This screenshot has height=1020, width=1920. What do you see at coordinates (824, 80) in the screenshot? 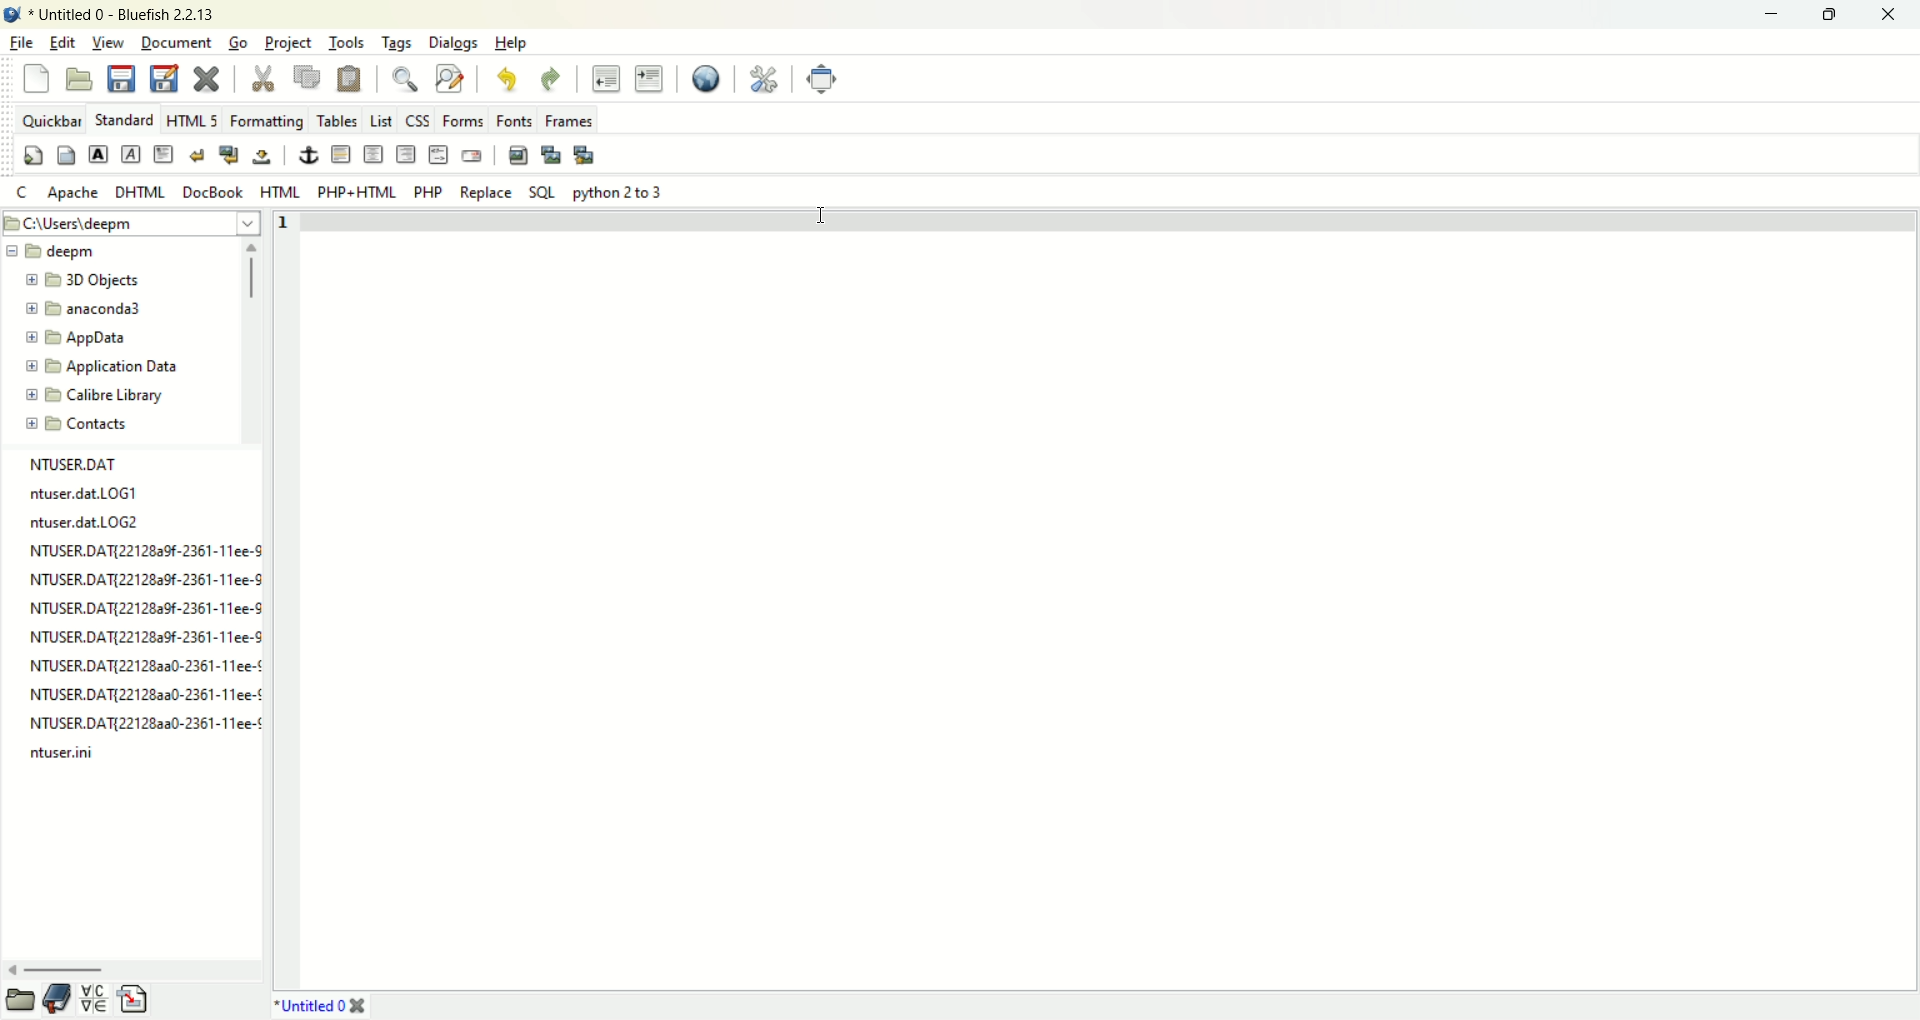
I see `fullscreen` at bounding box center [824, 80].